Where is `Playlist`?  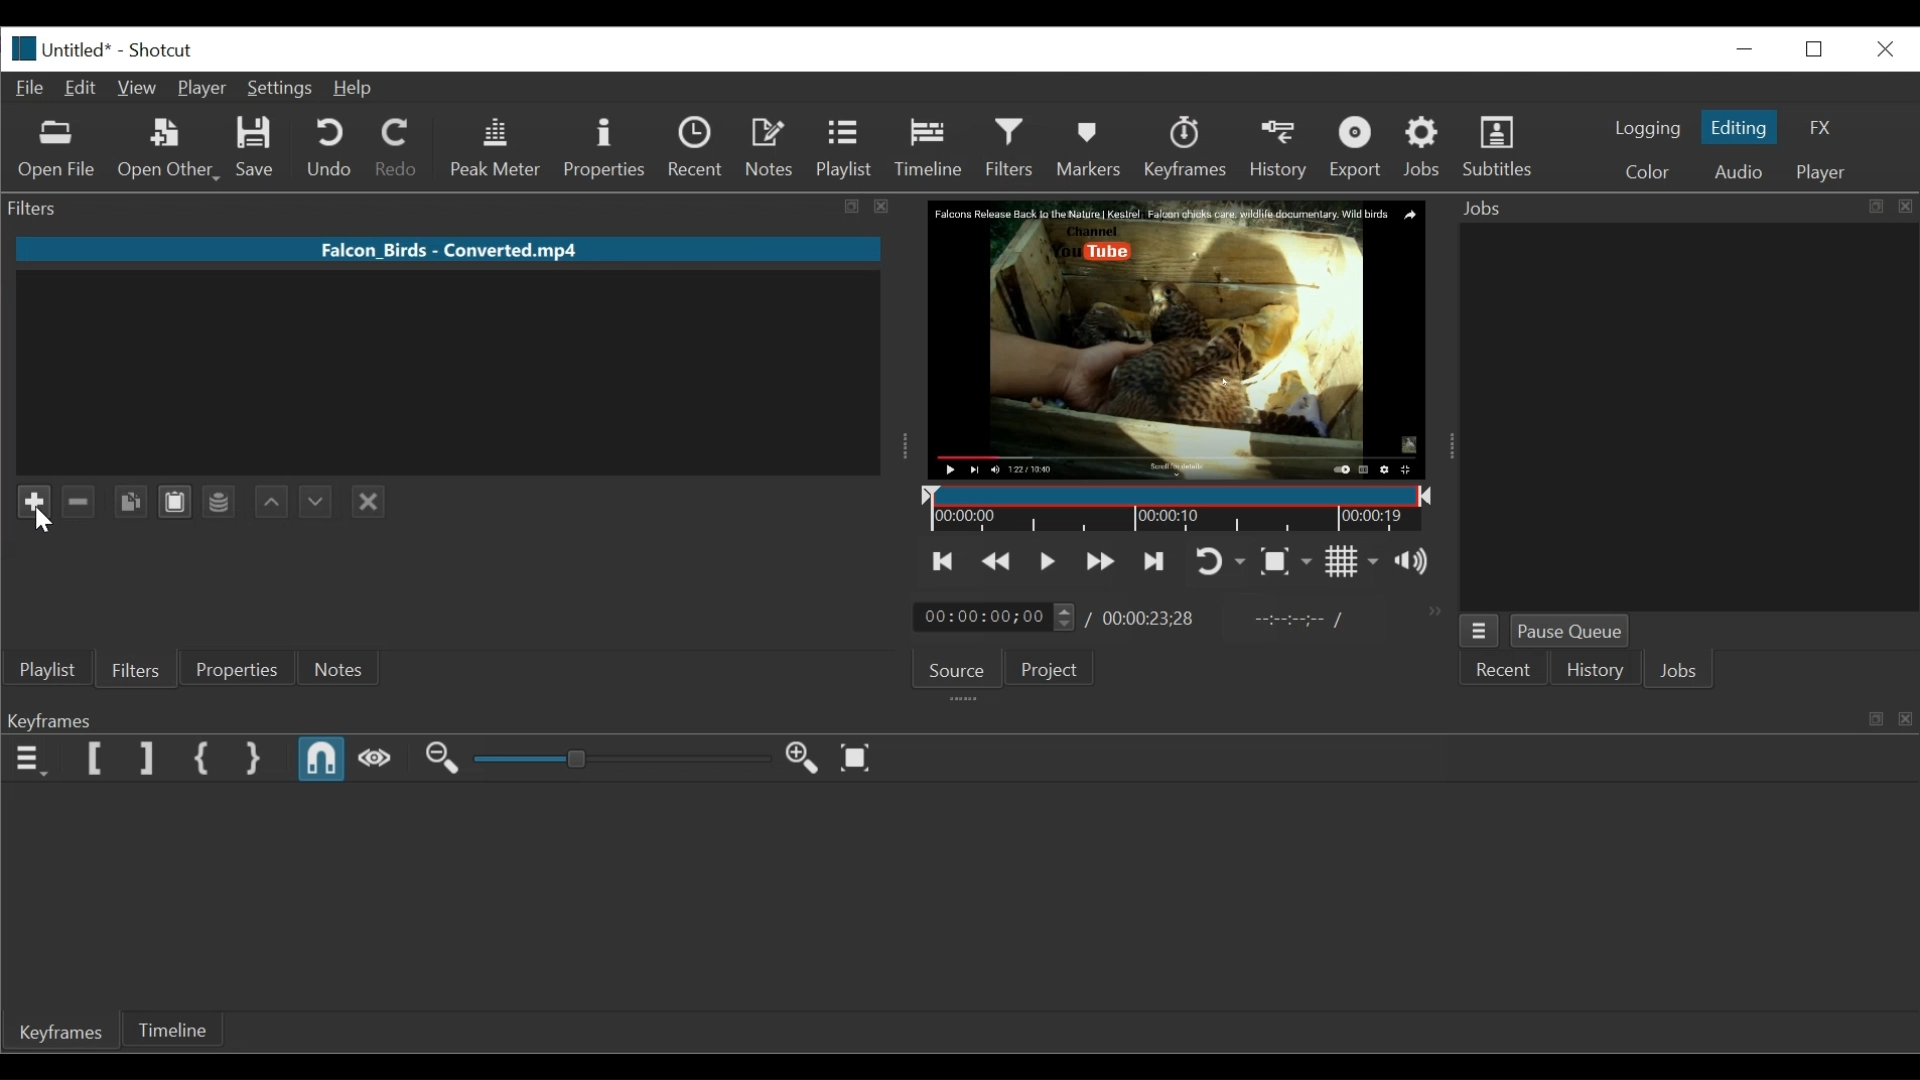 Playlist is located at coordinates (844, 150).